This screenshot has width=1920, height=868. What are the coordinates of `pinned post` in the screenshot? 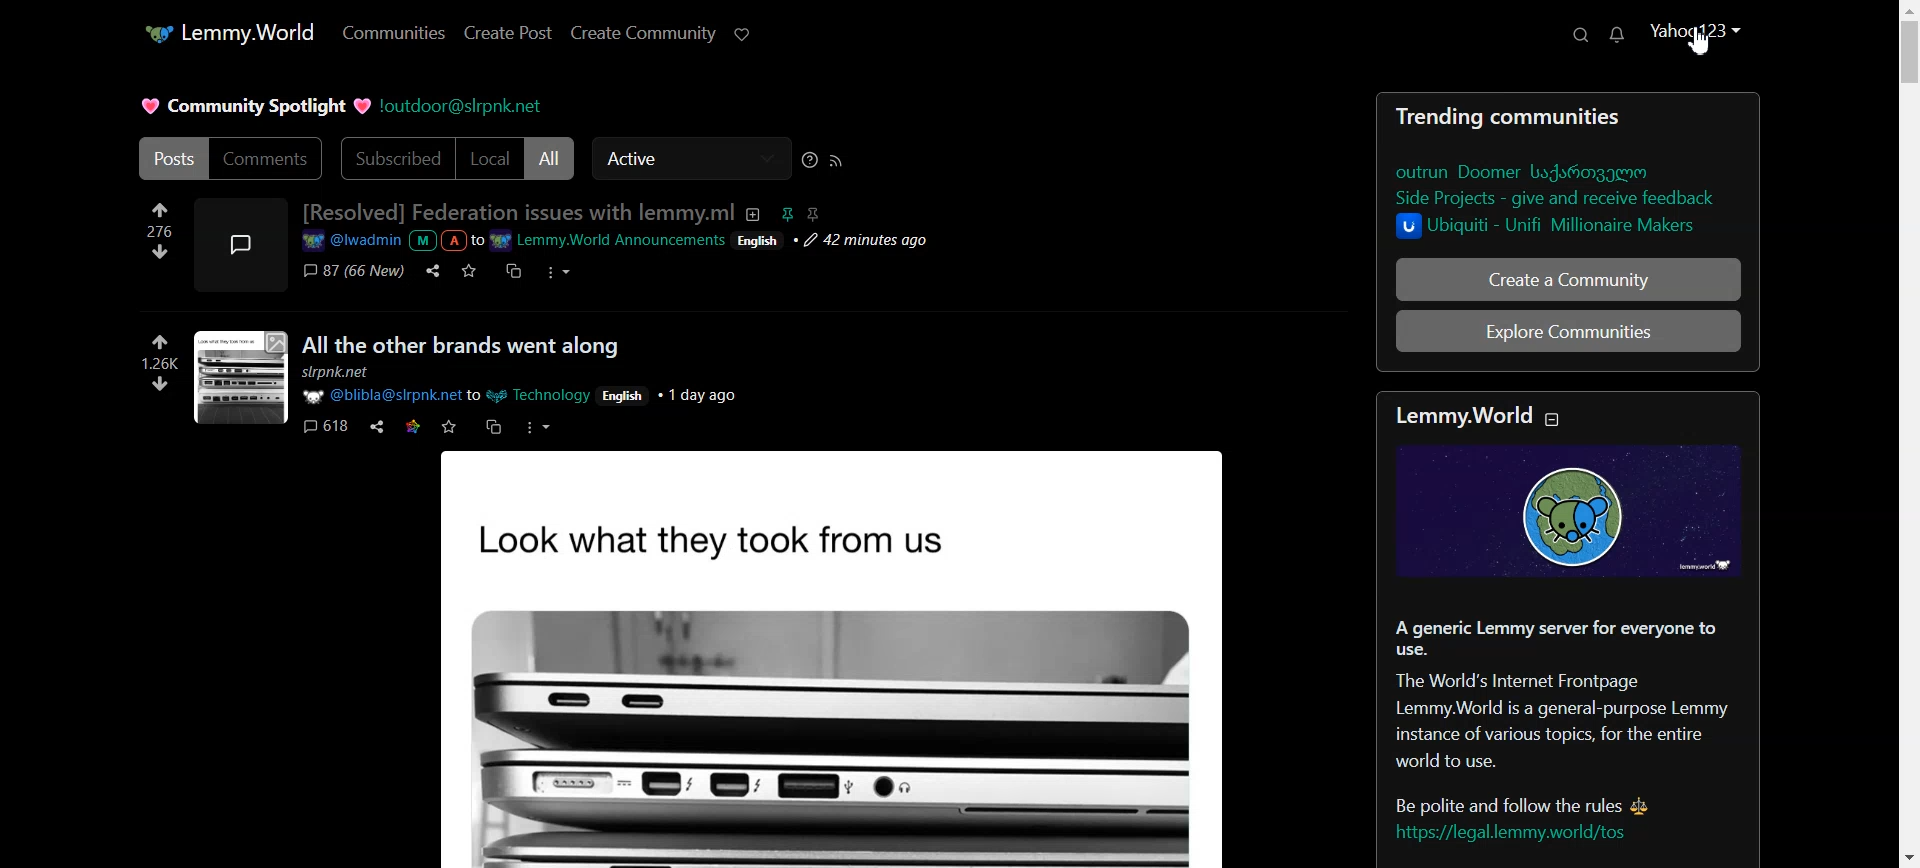 It's located at (812, 214).